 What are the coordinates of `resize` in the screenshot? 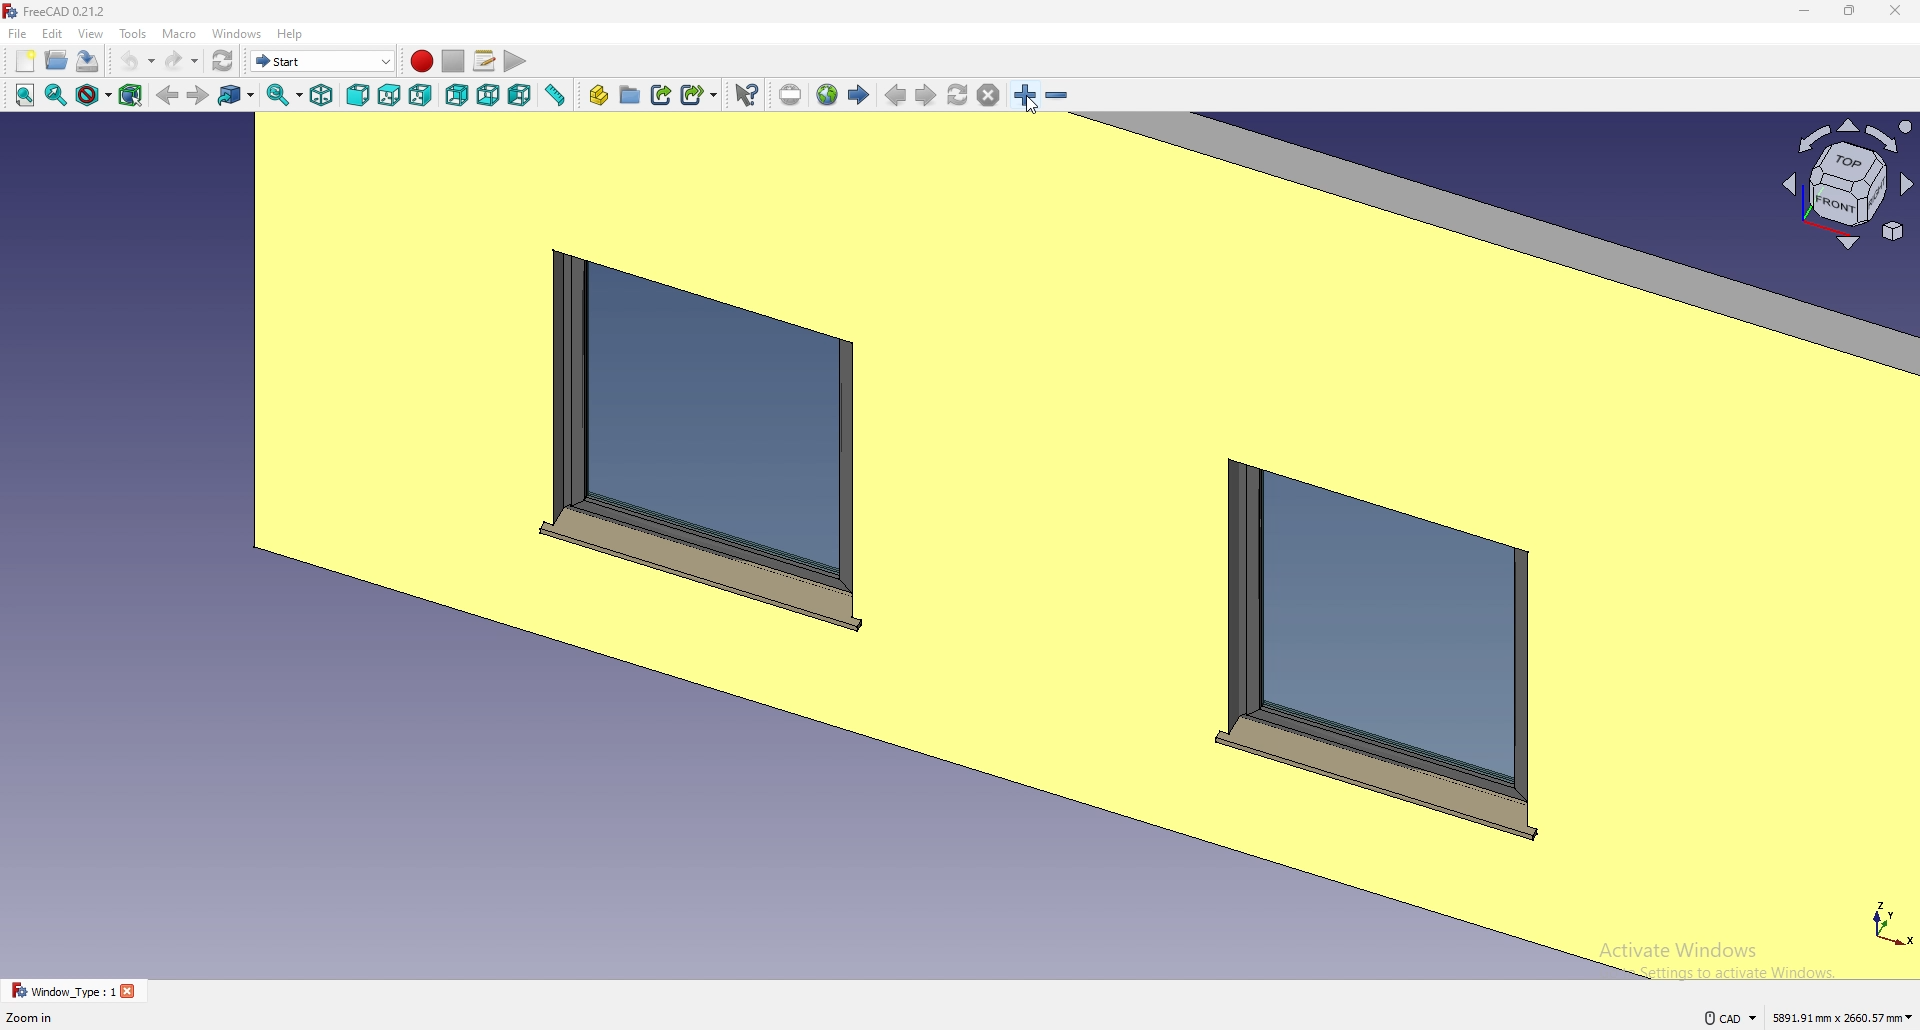 It's located at (1852, 11).